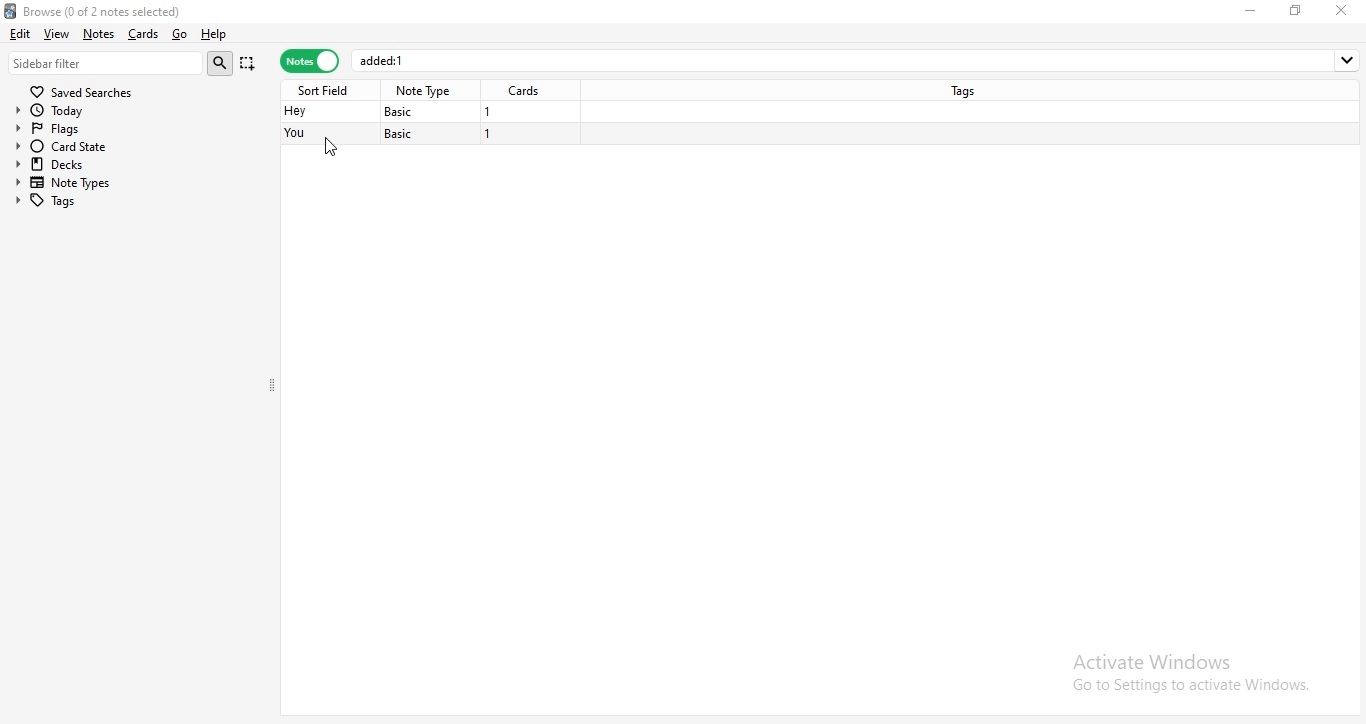 The width and height of the screenshot is (1366, 724). What do you see at coordinates (131, 9) in the screenshot?
I see `browse` at bounding box center [131, 9].